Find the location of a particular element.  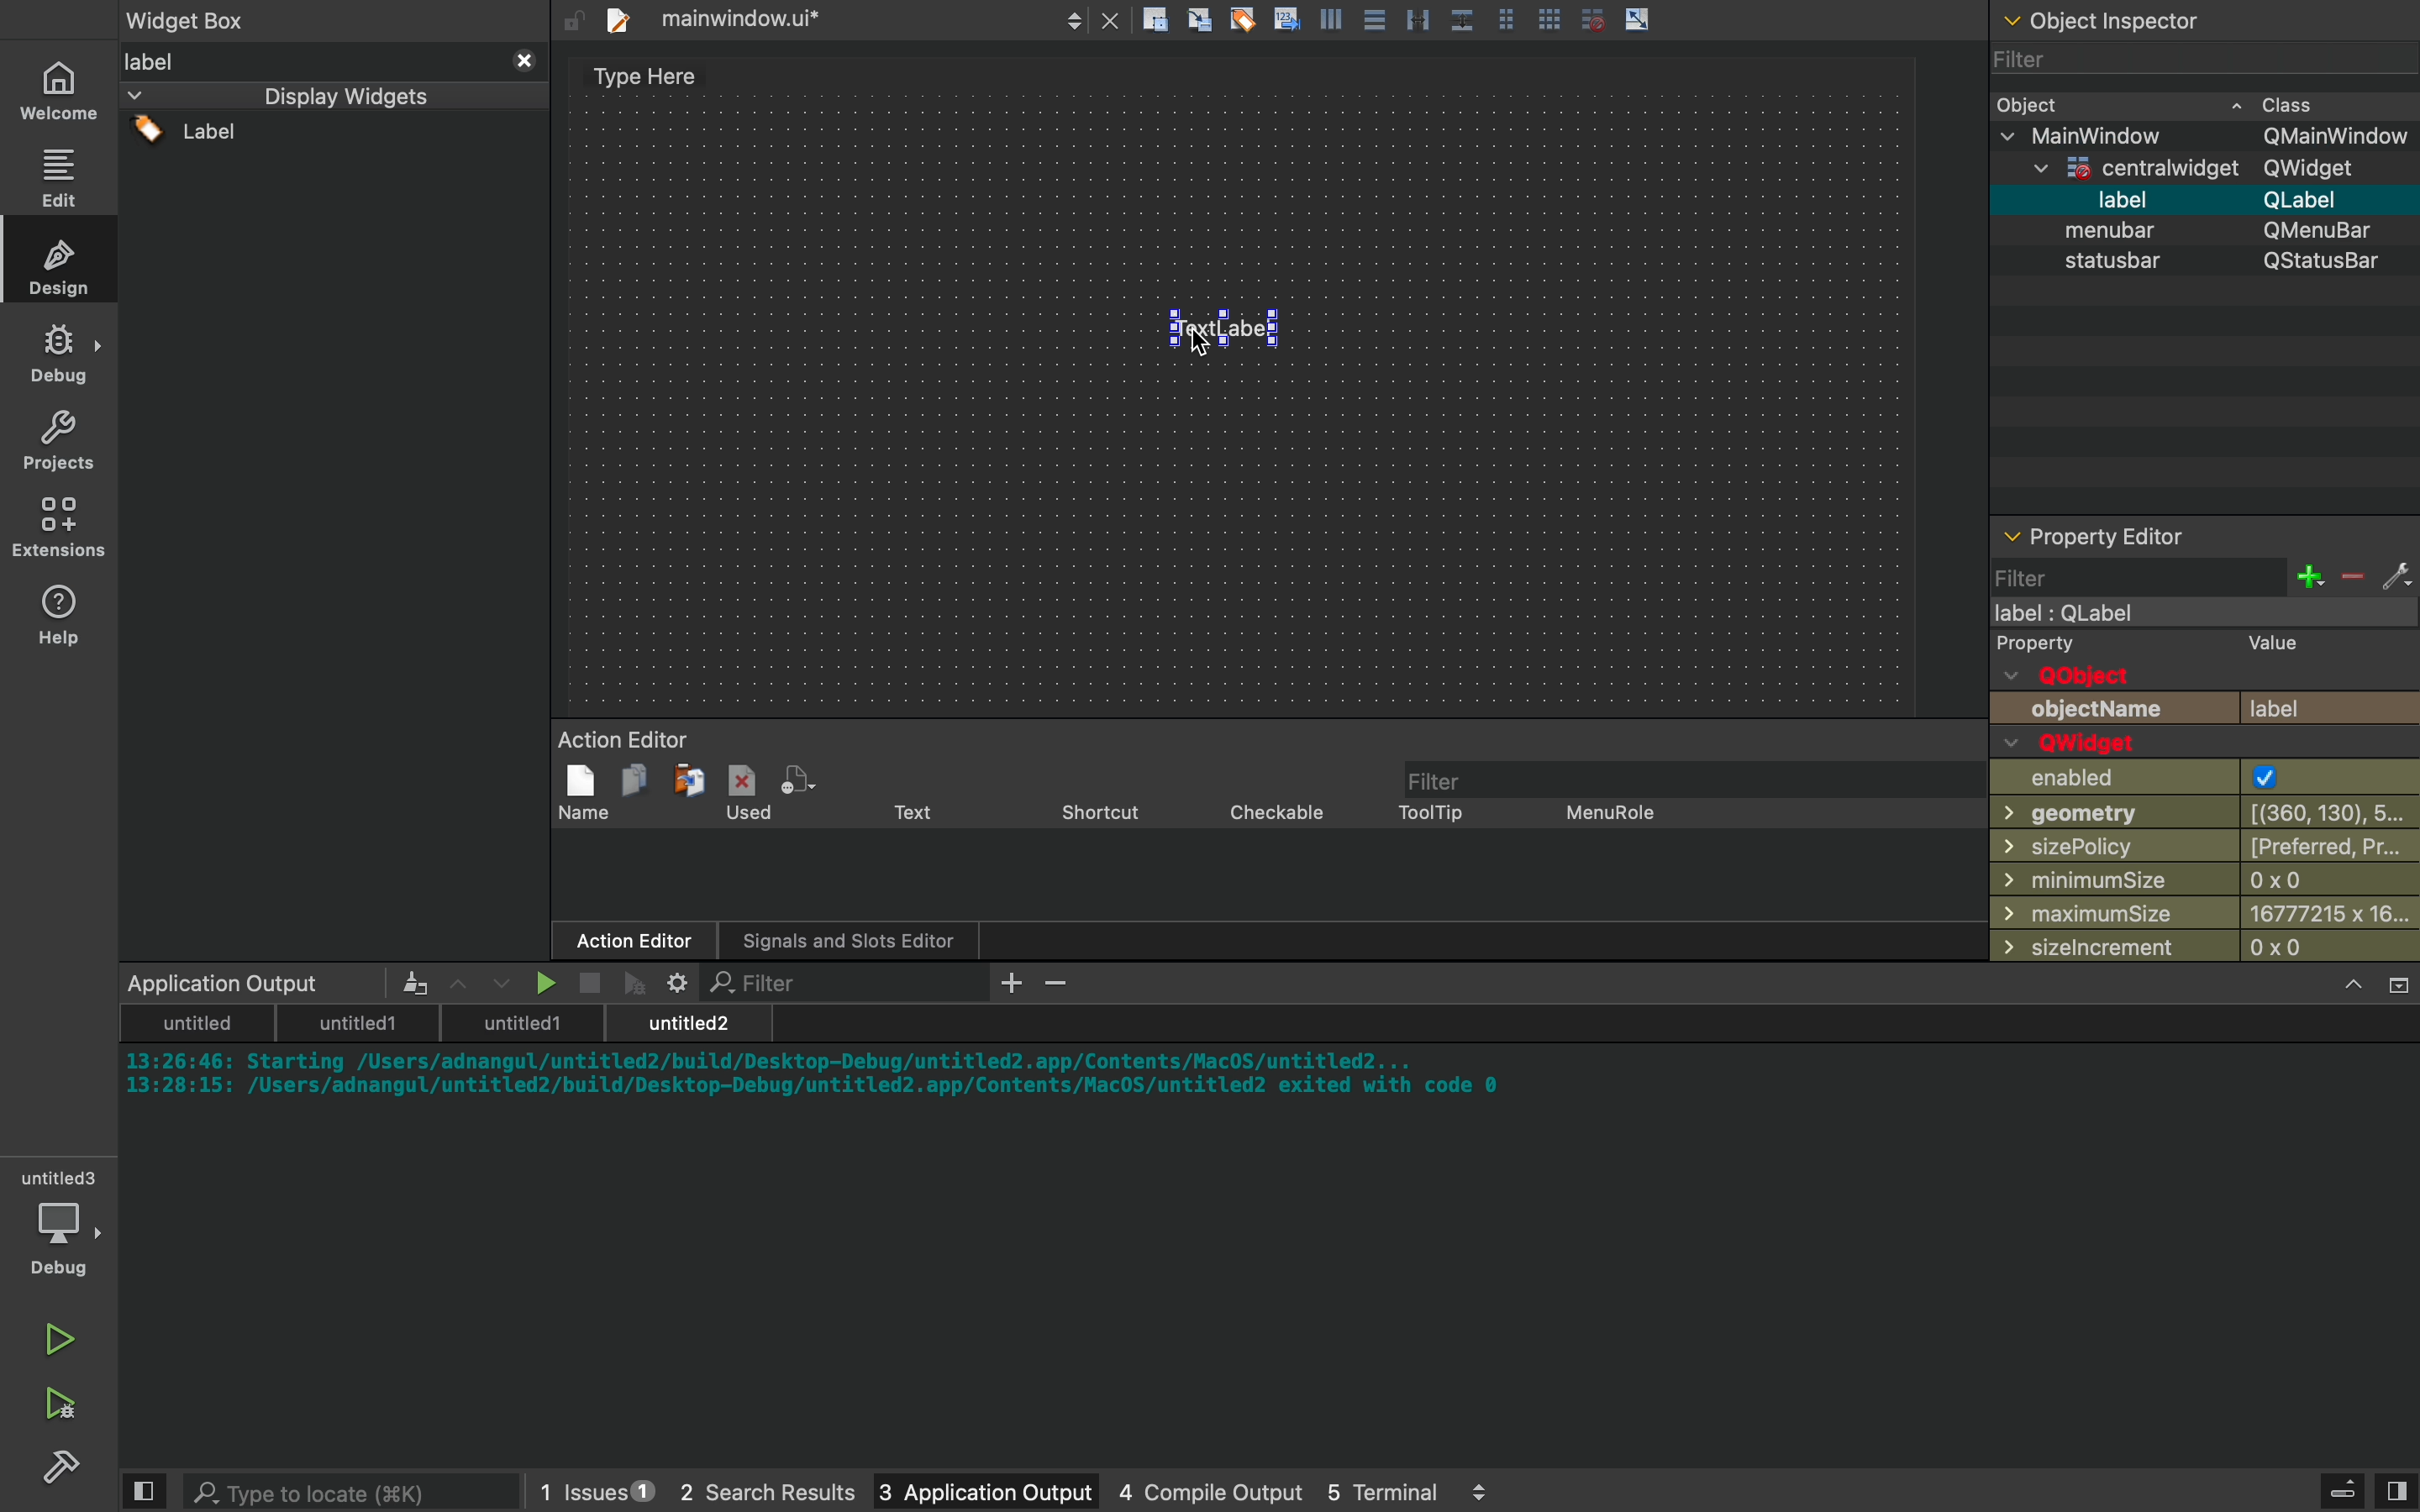

3 application output is located at coordinates (958, 1493).